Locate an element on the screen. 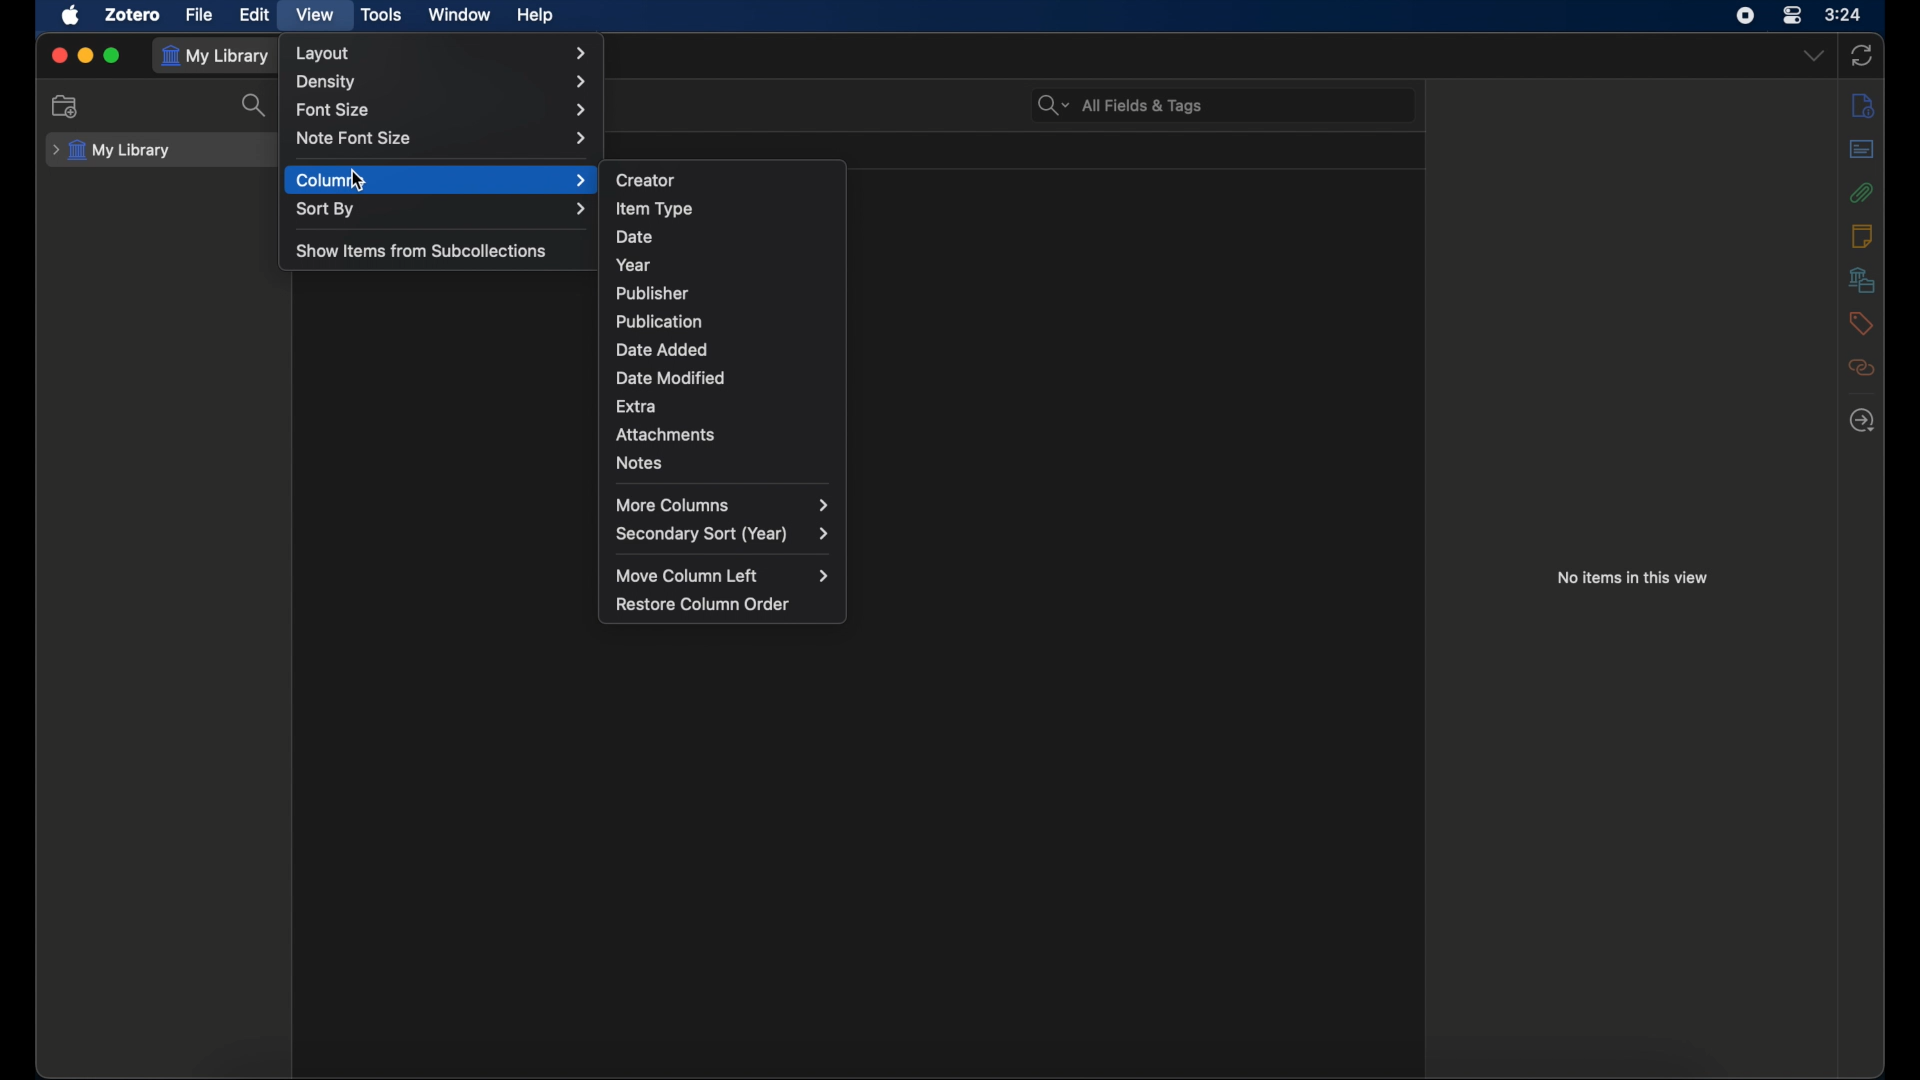  density is located at coordinates (442, 81).